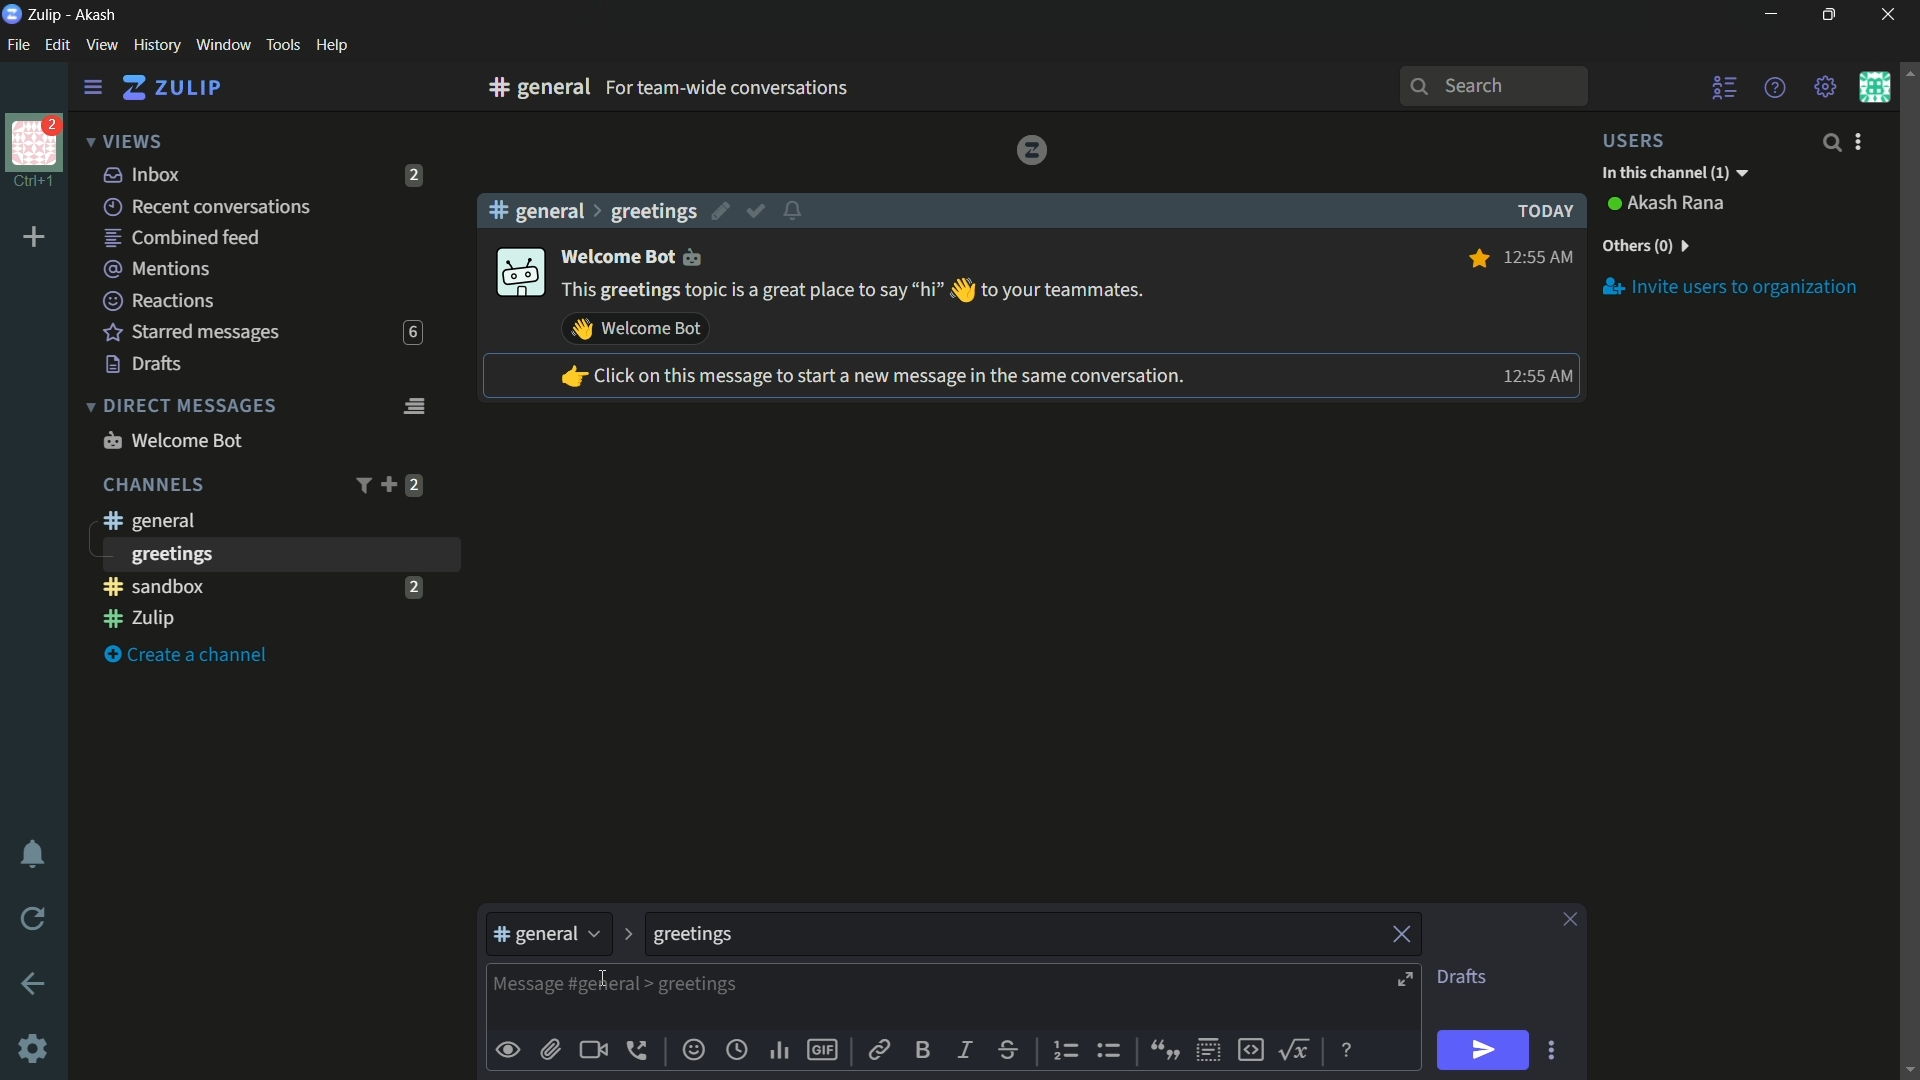 The image size is (1920, 1080). What do you see at coordinates (518, 986) in the screenshot?
I see `message body` at bounding box center [518, 986].